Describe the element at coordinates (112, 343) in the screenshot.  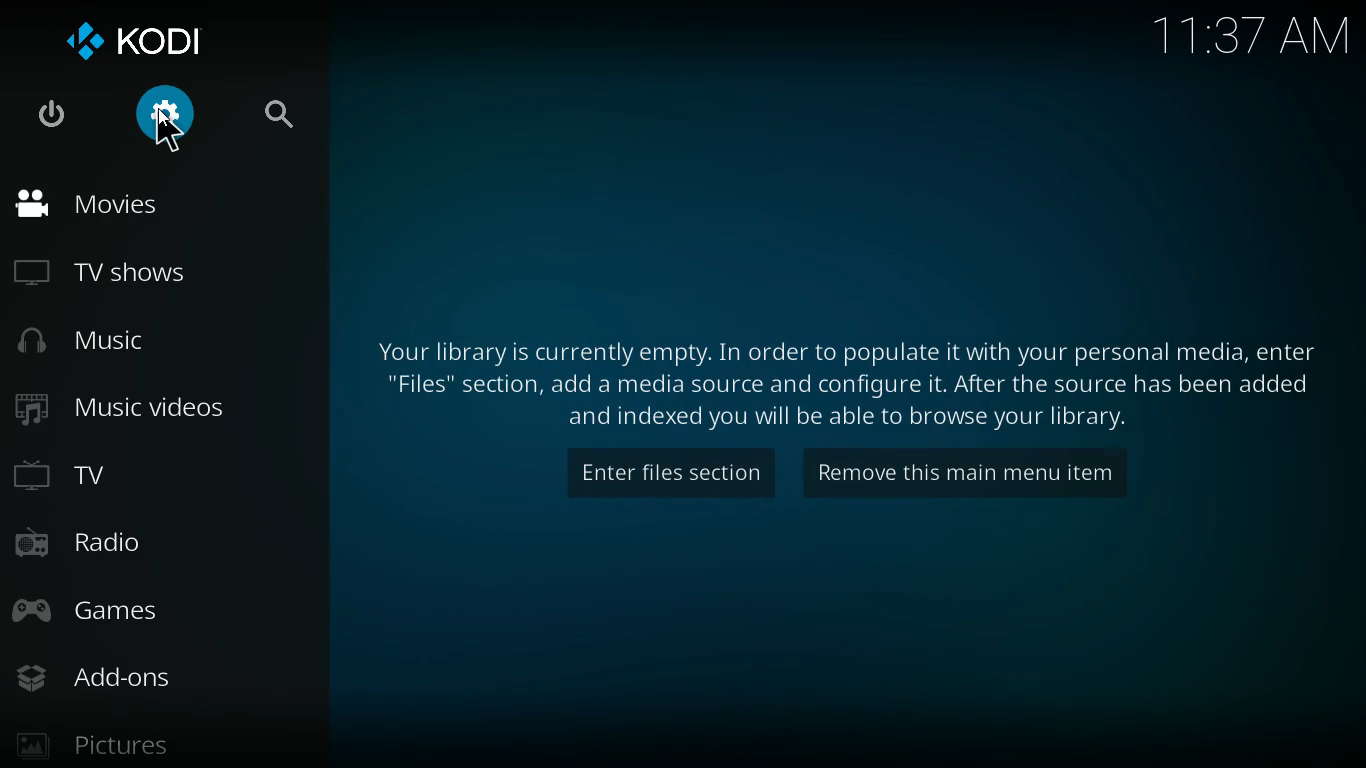
I see `music` at that location.